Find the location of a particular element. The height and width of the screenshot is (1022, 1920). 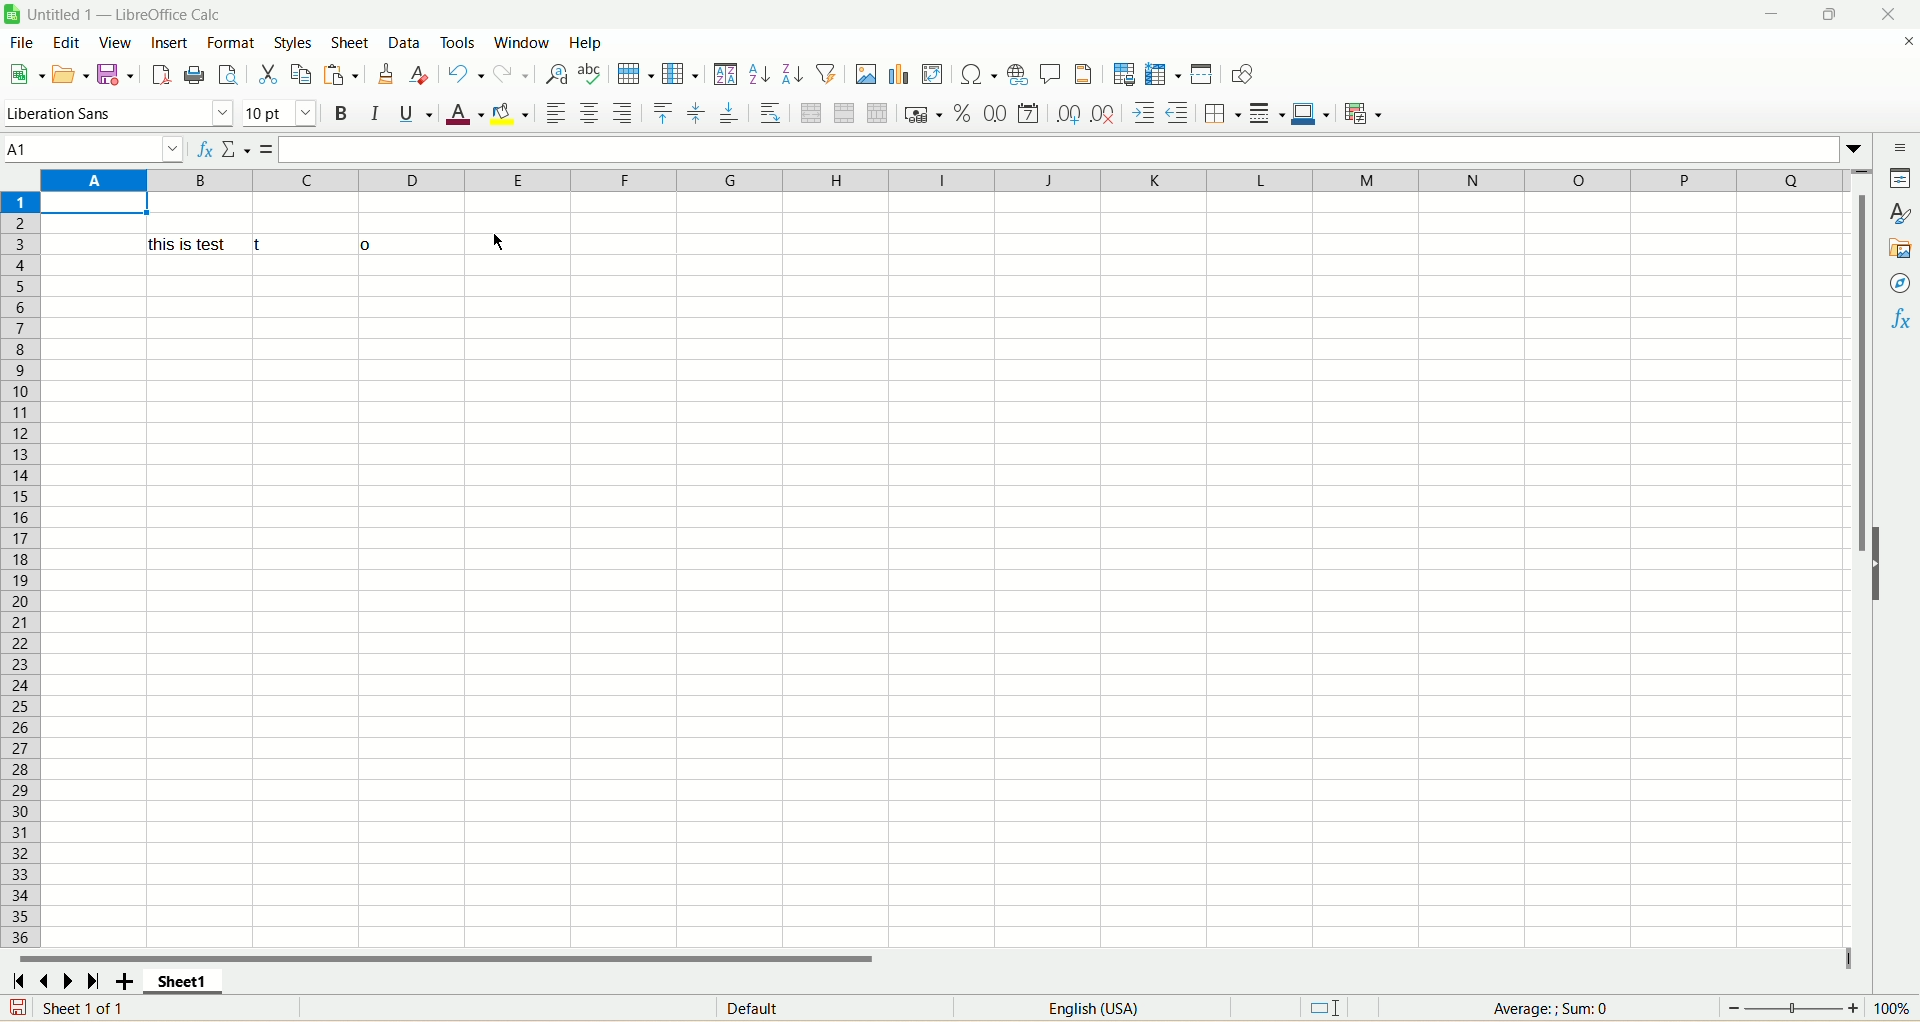

save is located at coordinates (13, 1008).